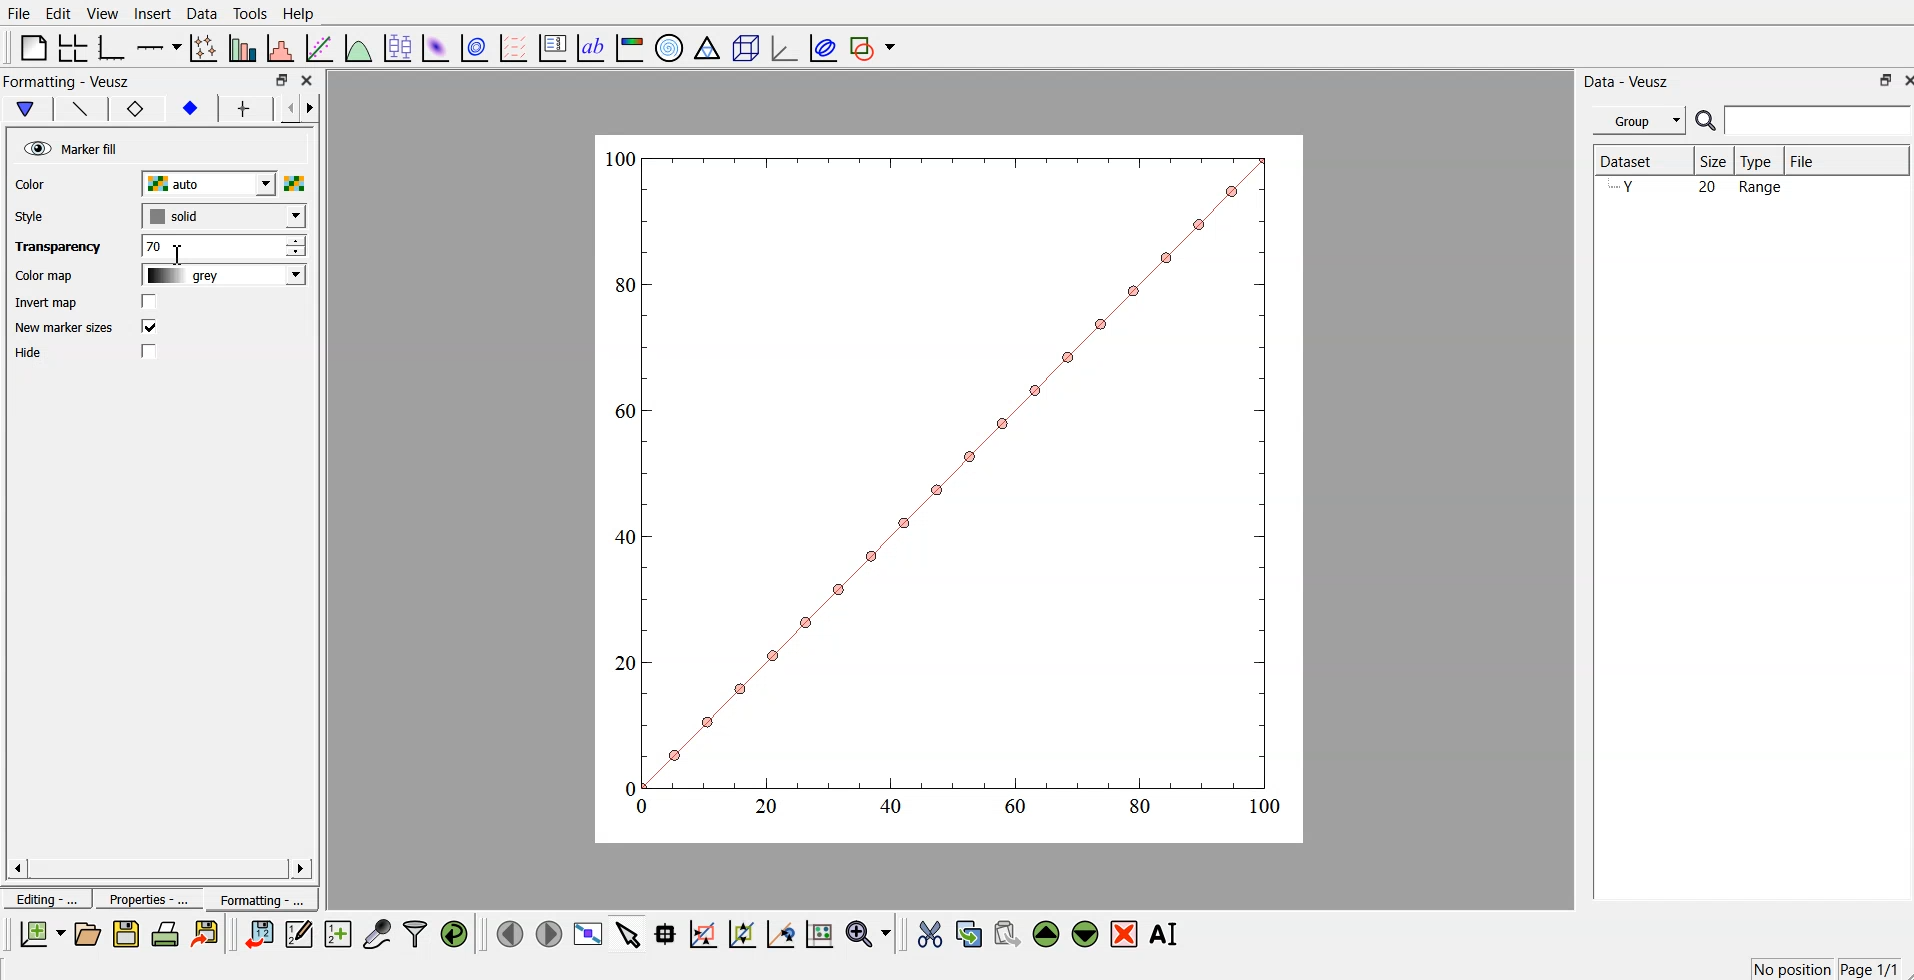 The height and width of the screenshot is (980, 1914). Describe the element at coordinates (296, 934) in the screenshot. I see `Edit and enter new dataset` at that location.